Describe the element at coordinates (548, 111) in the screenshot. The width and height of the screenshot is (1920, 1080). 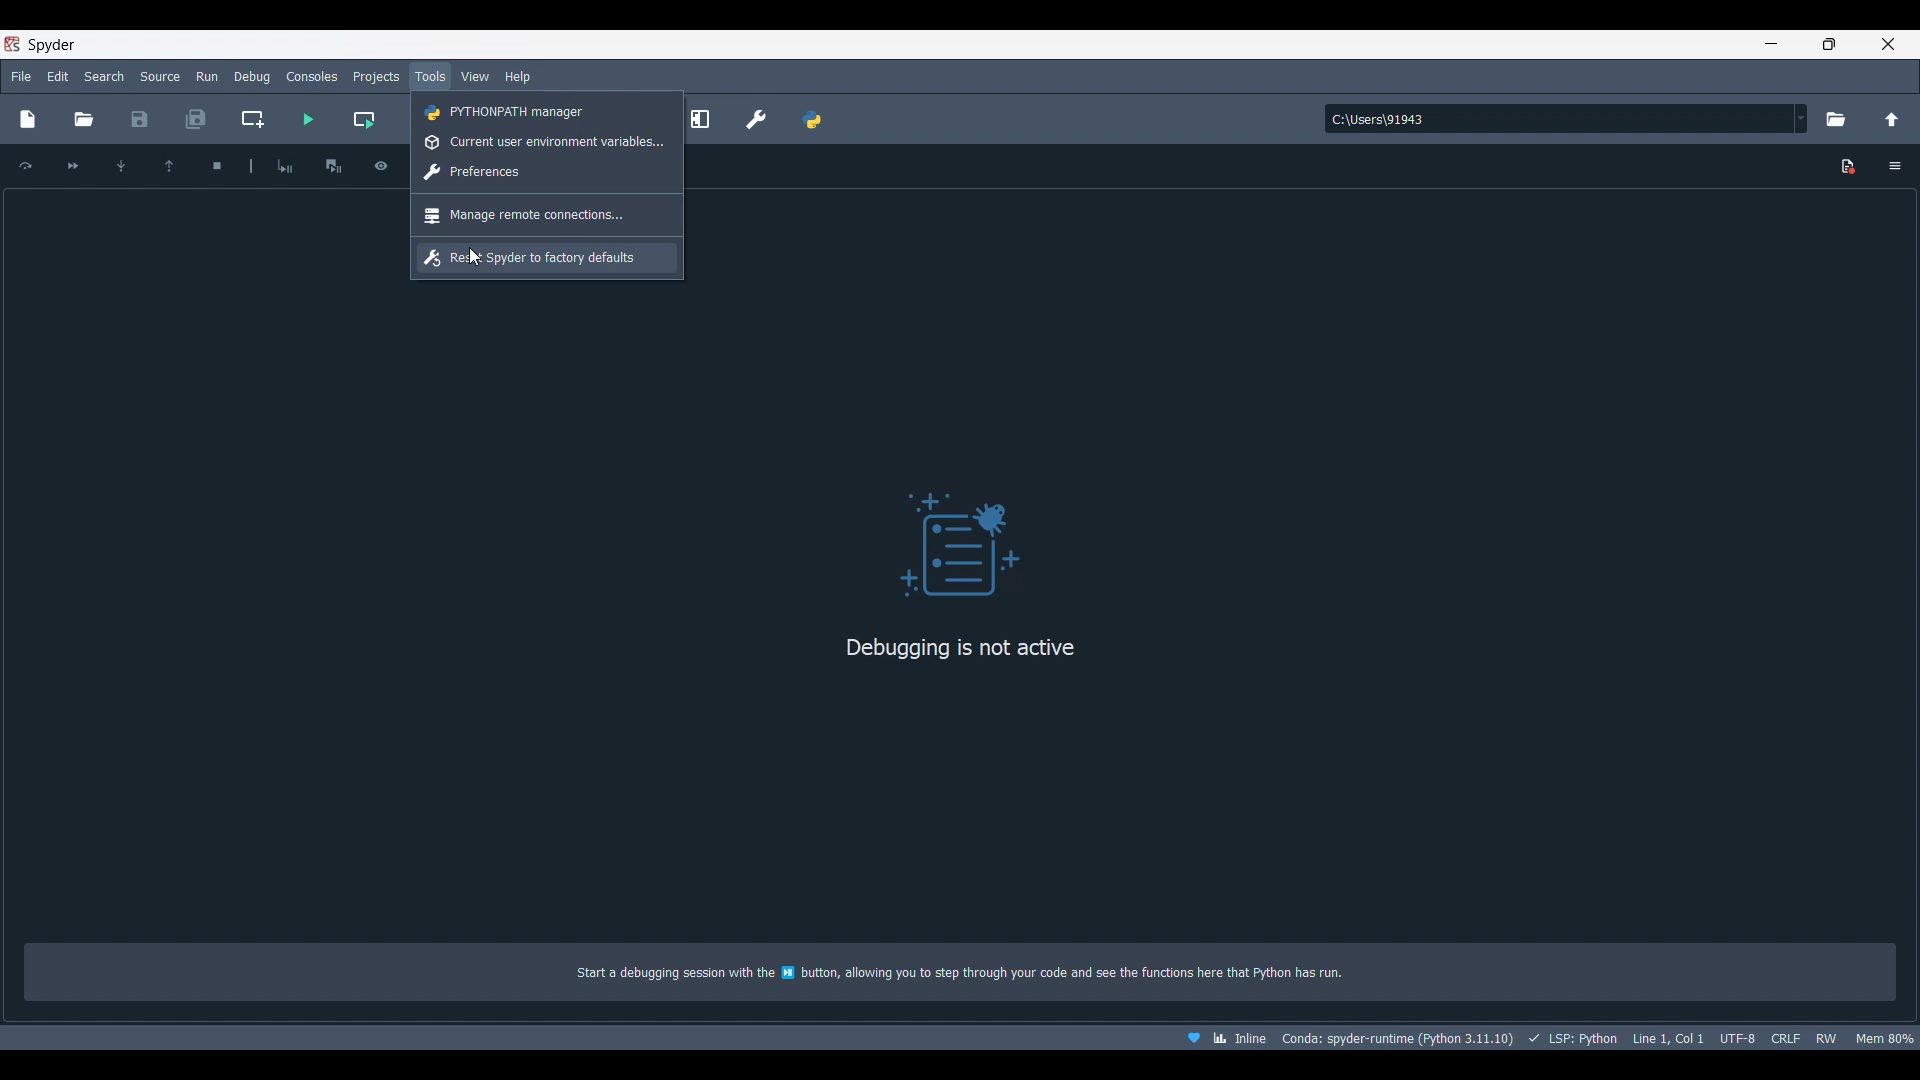
I see `PYTHONPATH manager` at that location.